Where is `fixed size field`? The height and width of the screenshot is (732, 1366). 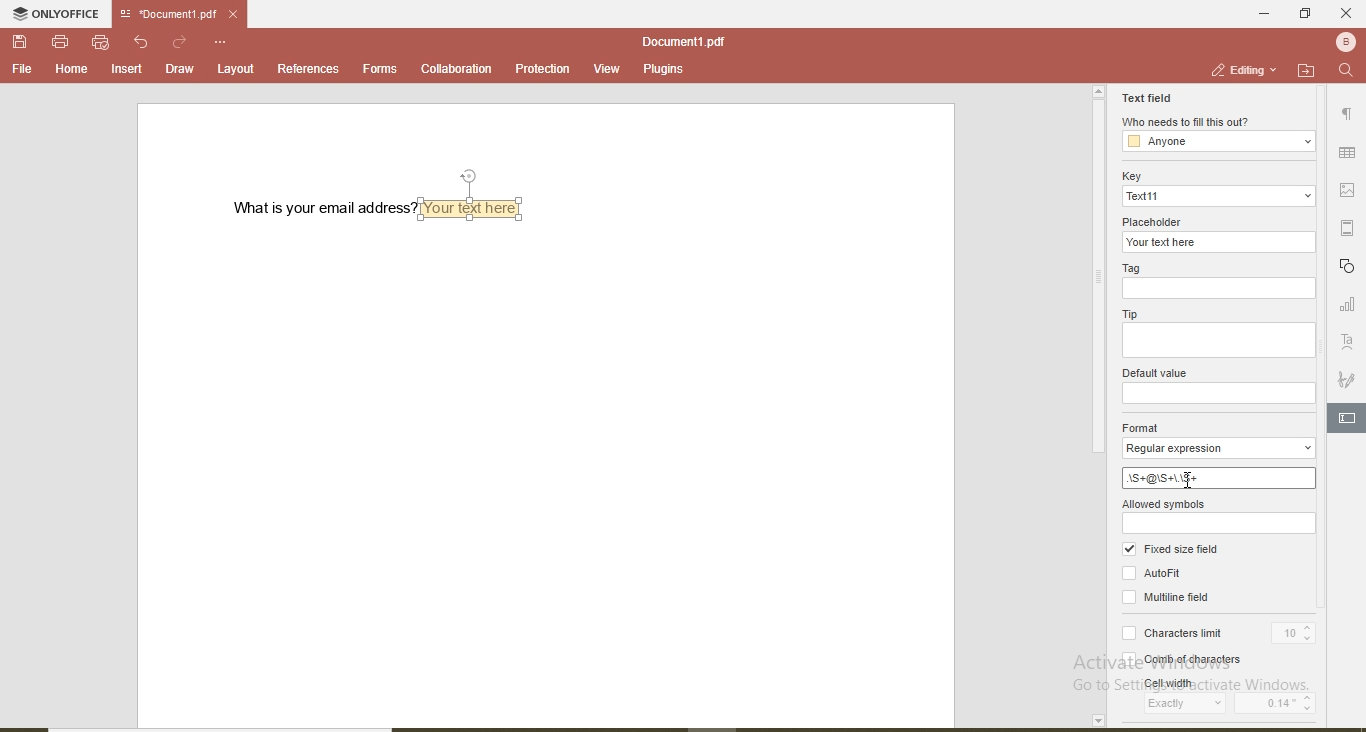
fixed size field is located at coordinates (1177, 550).